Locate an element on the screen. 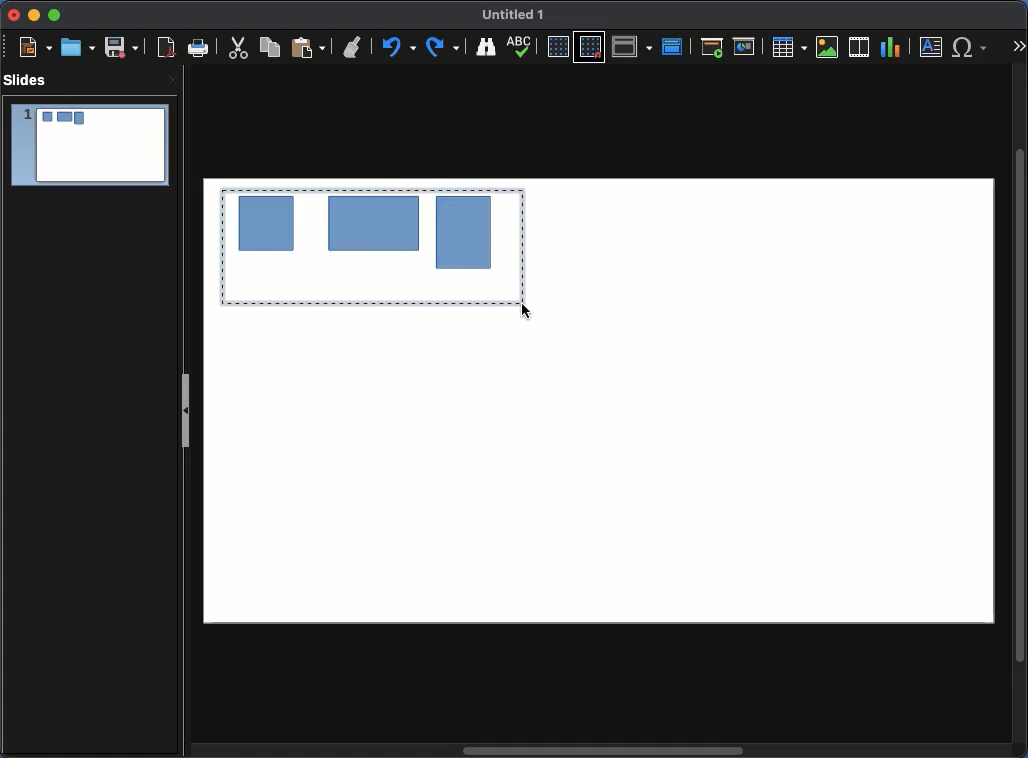  Master slide is located at coordinates (675, 45).